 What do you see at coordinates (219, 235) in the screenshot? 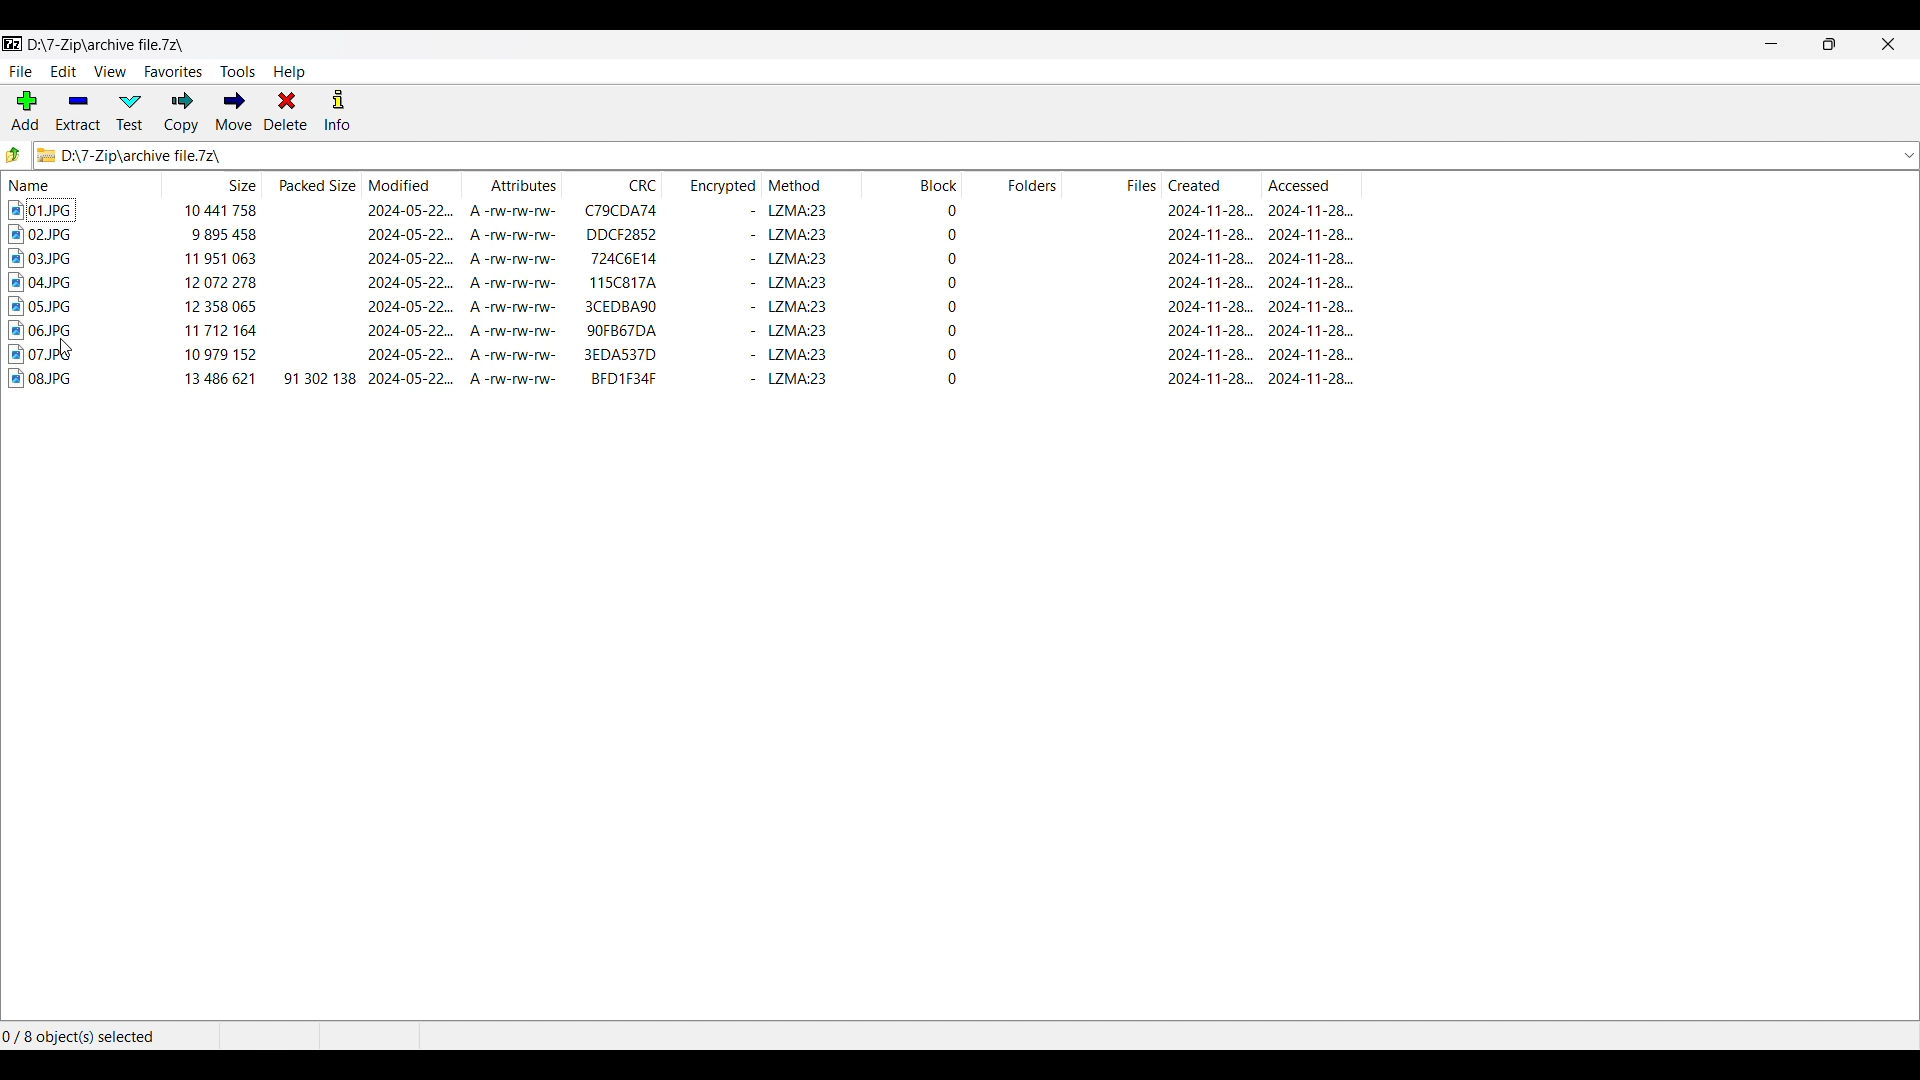
I see `size` at bounding box center [219, 235].